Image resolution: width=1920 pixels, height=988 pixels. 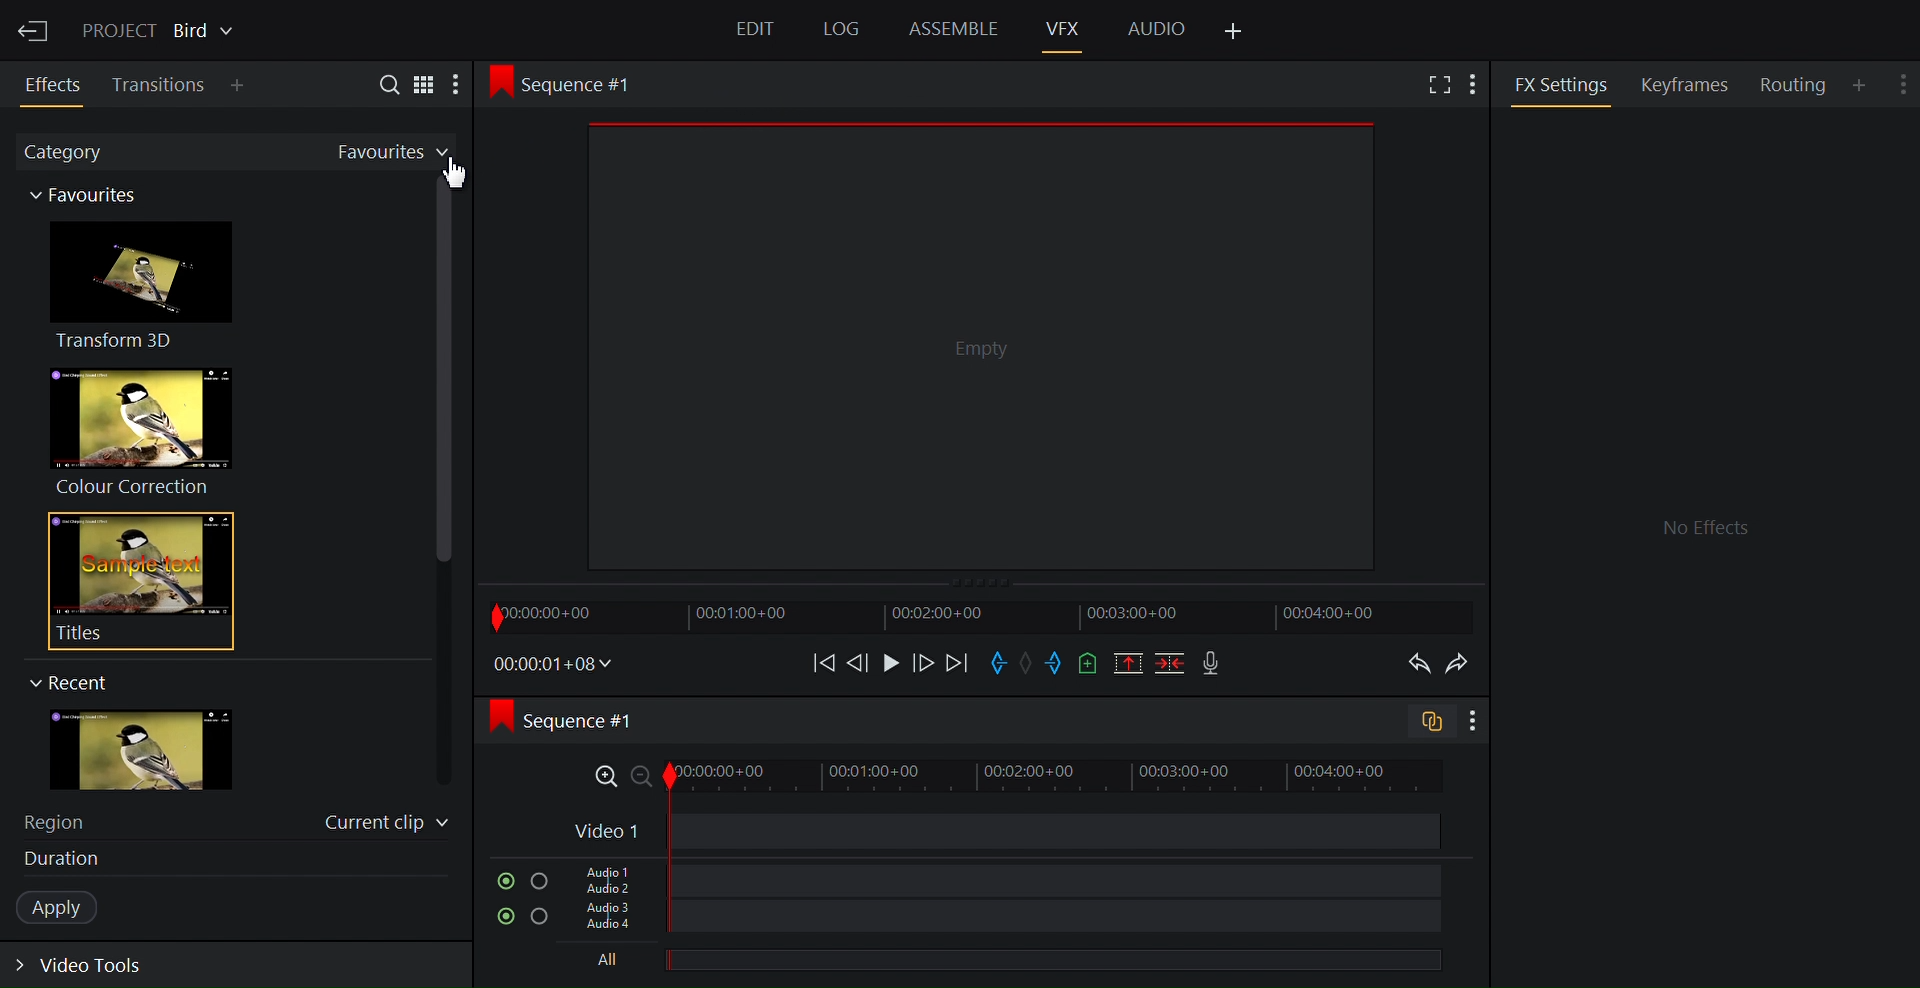 What do you see at coordinates (142, 582) in the screenshot?
I see `Titles` at bounding box center [142, 582].